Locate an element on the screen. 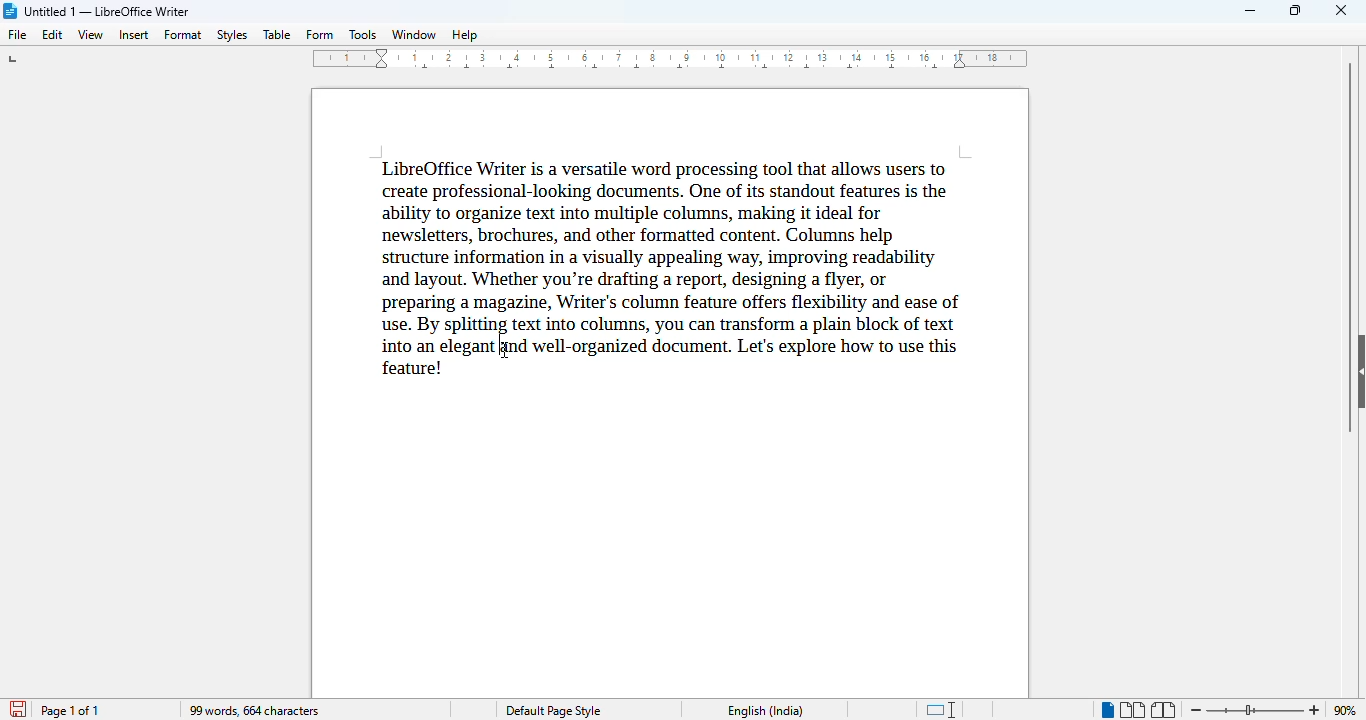 The height and width of the screenshot is (720, 1366). ruler is located at coordinates (670, 59).